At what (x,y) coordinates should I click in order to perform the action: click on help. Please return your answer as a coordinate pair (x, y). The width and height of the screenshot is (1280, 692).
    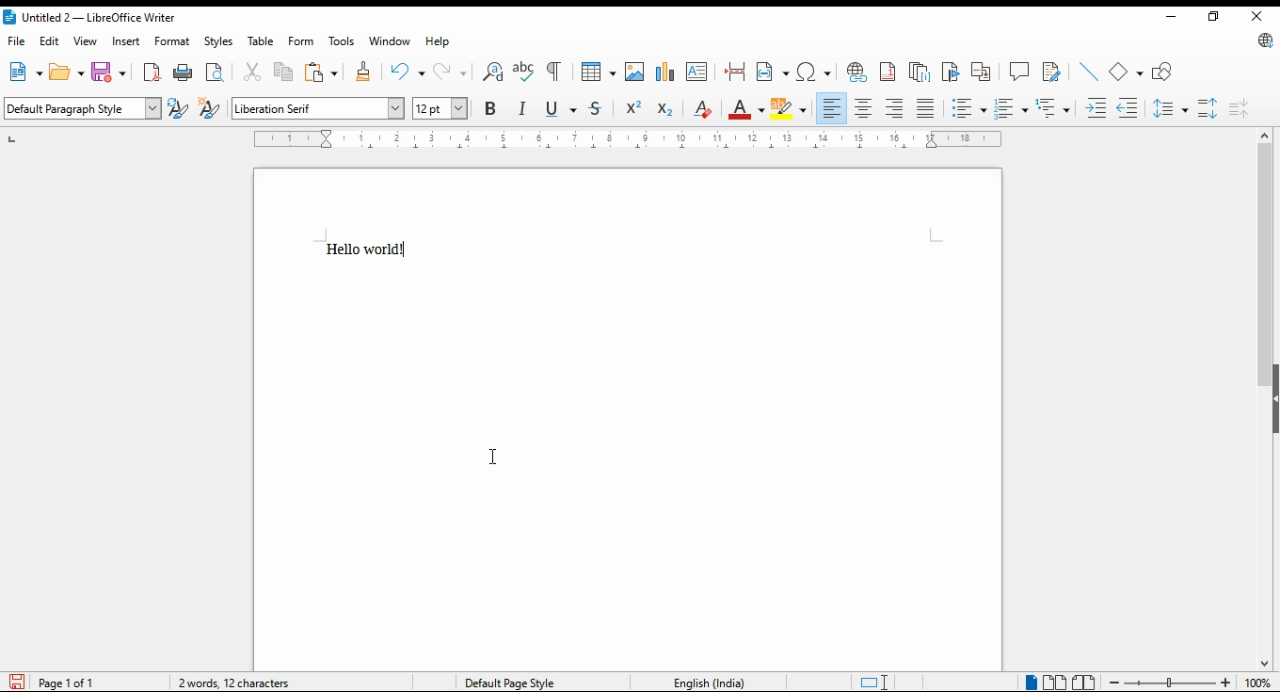
    Looking at the image, I should click on (439, 42).